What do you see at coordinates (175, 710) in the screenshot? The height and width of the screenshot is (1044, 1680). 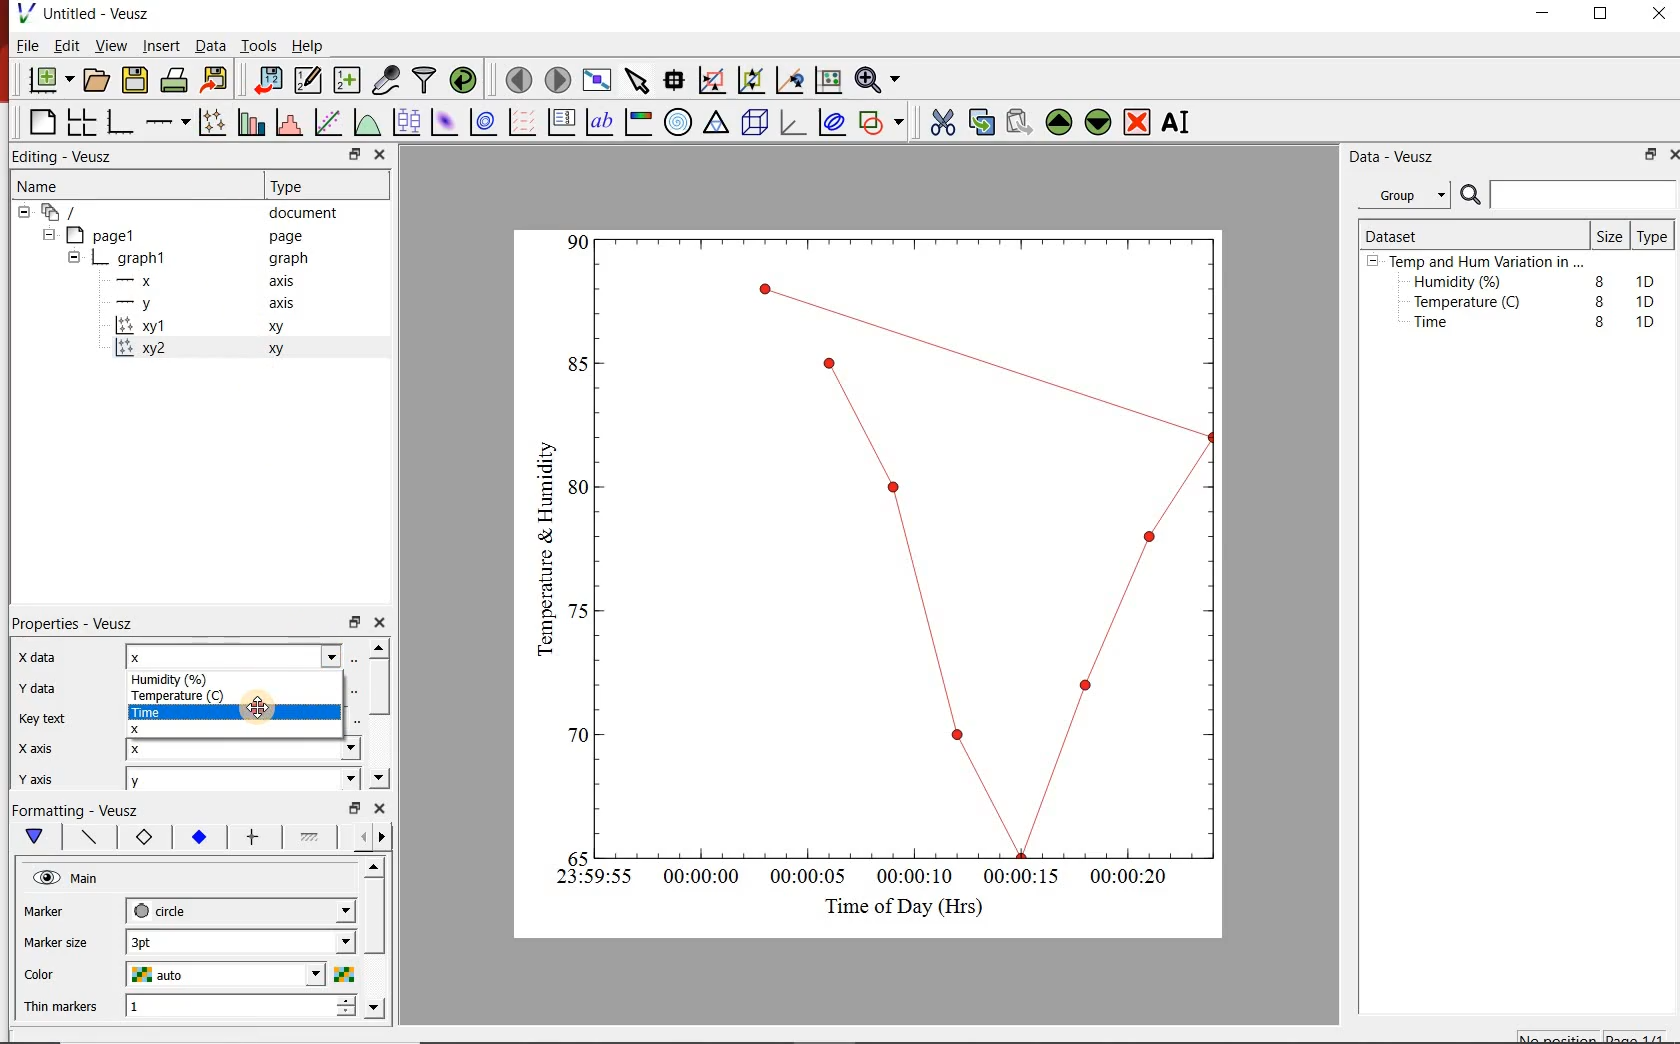 I see `Time` at bounding box center [175, 710].